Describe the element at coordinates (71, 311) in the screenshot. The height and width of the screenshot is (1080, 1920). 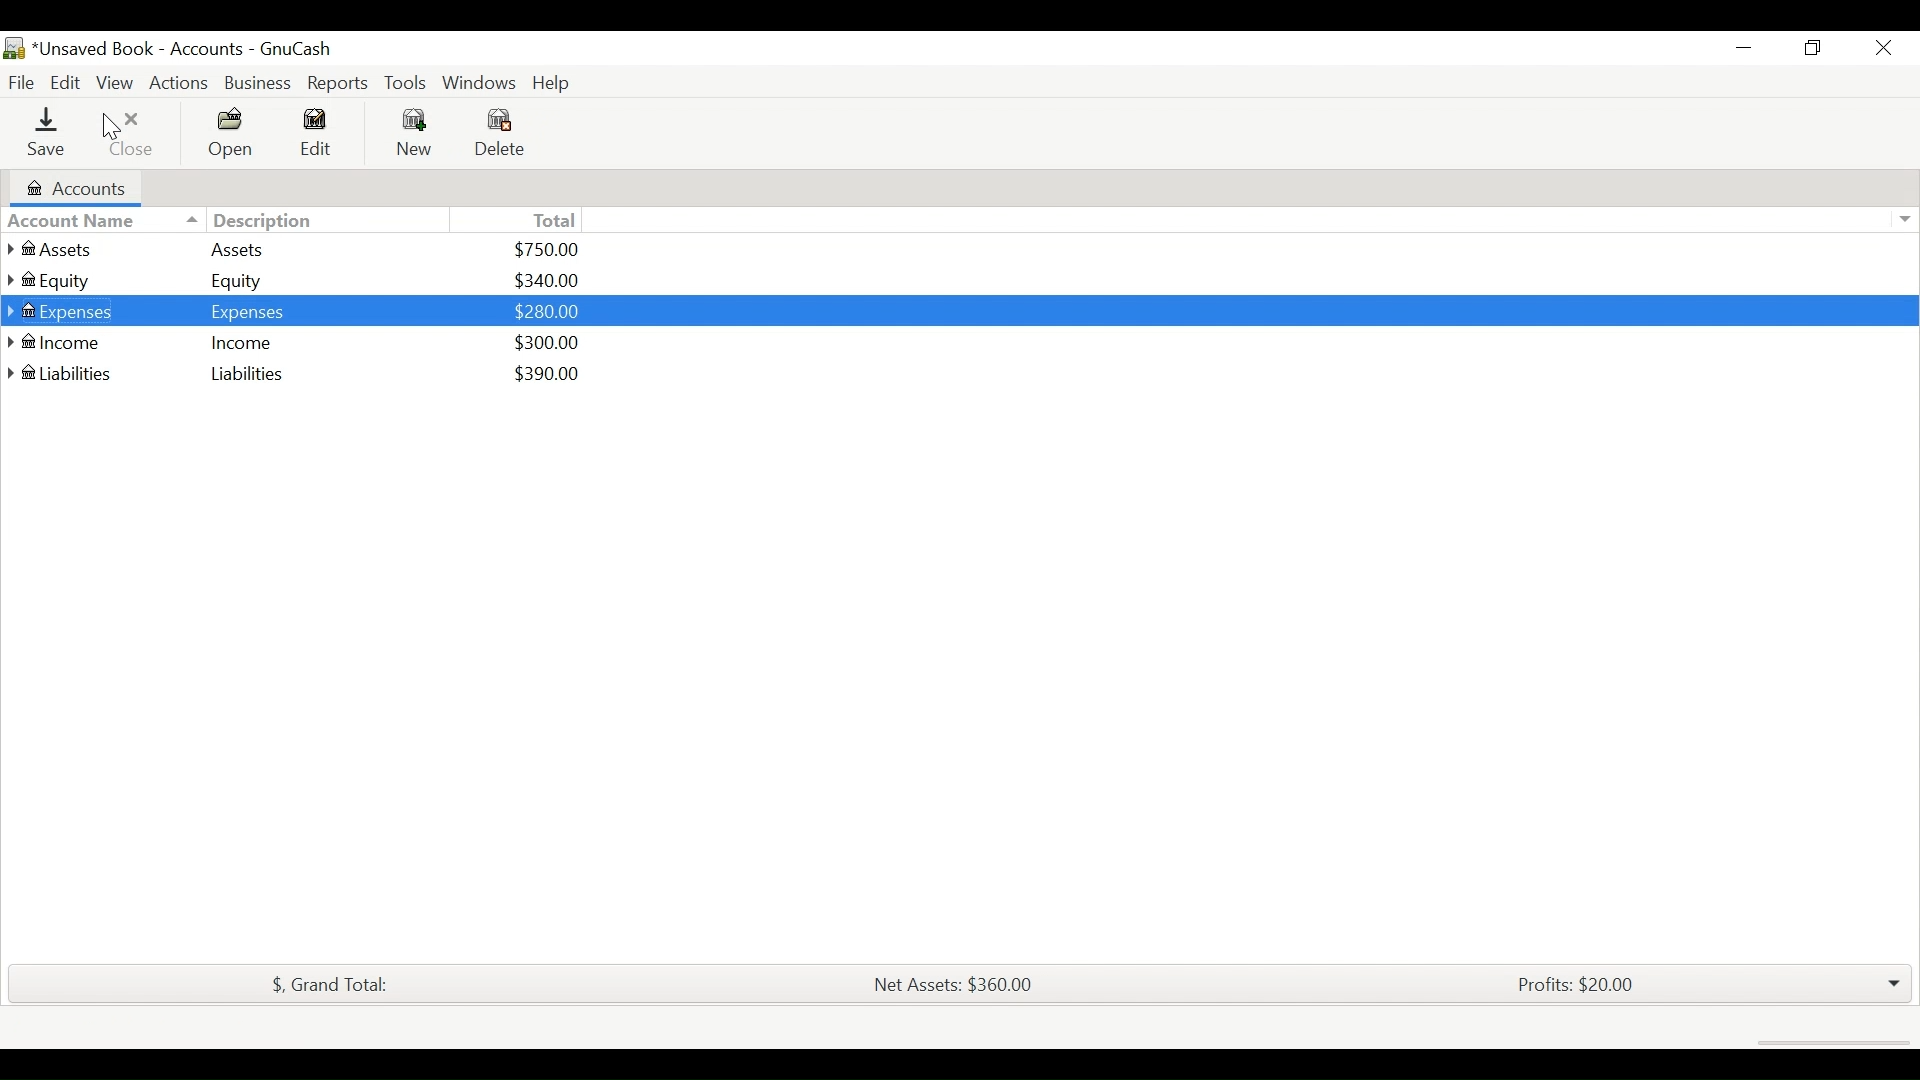
I see `Expenses` at that location.